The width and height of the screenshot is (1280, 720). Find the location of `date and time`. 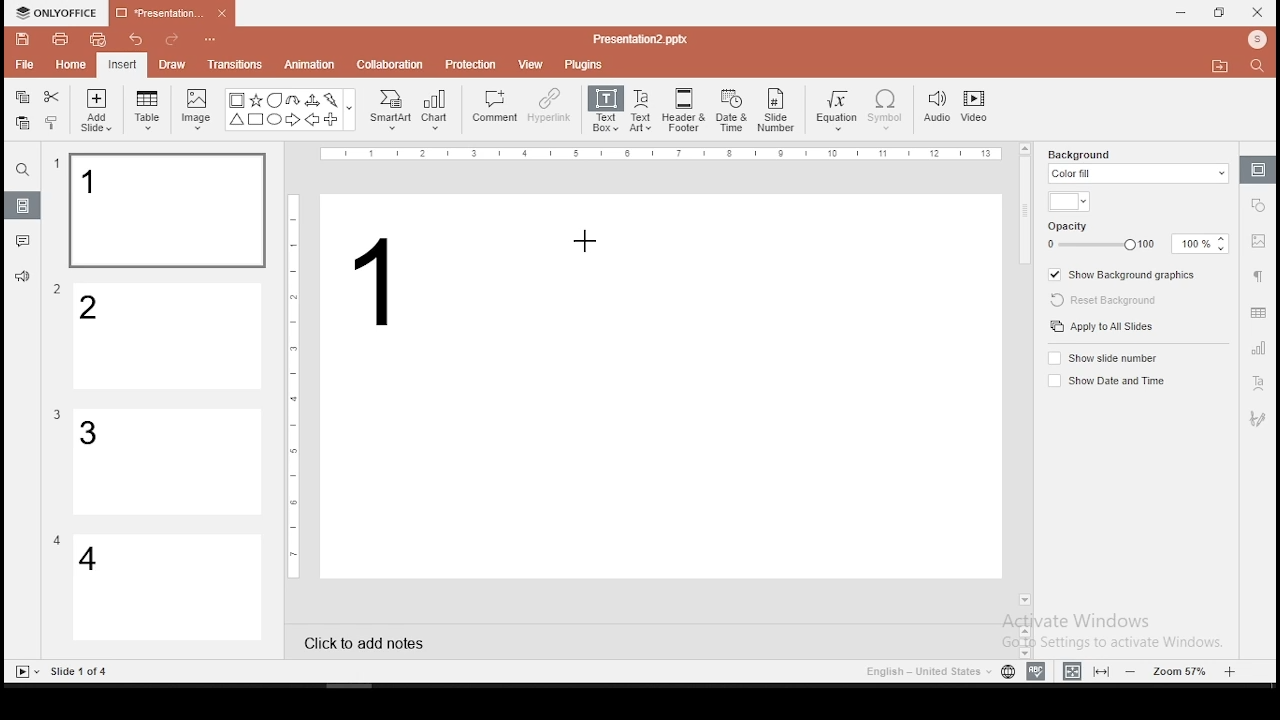

date and time is located at coordinates (732, 110).